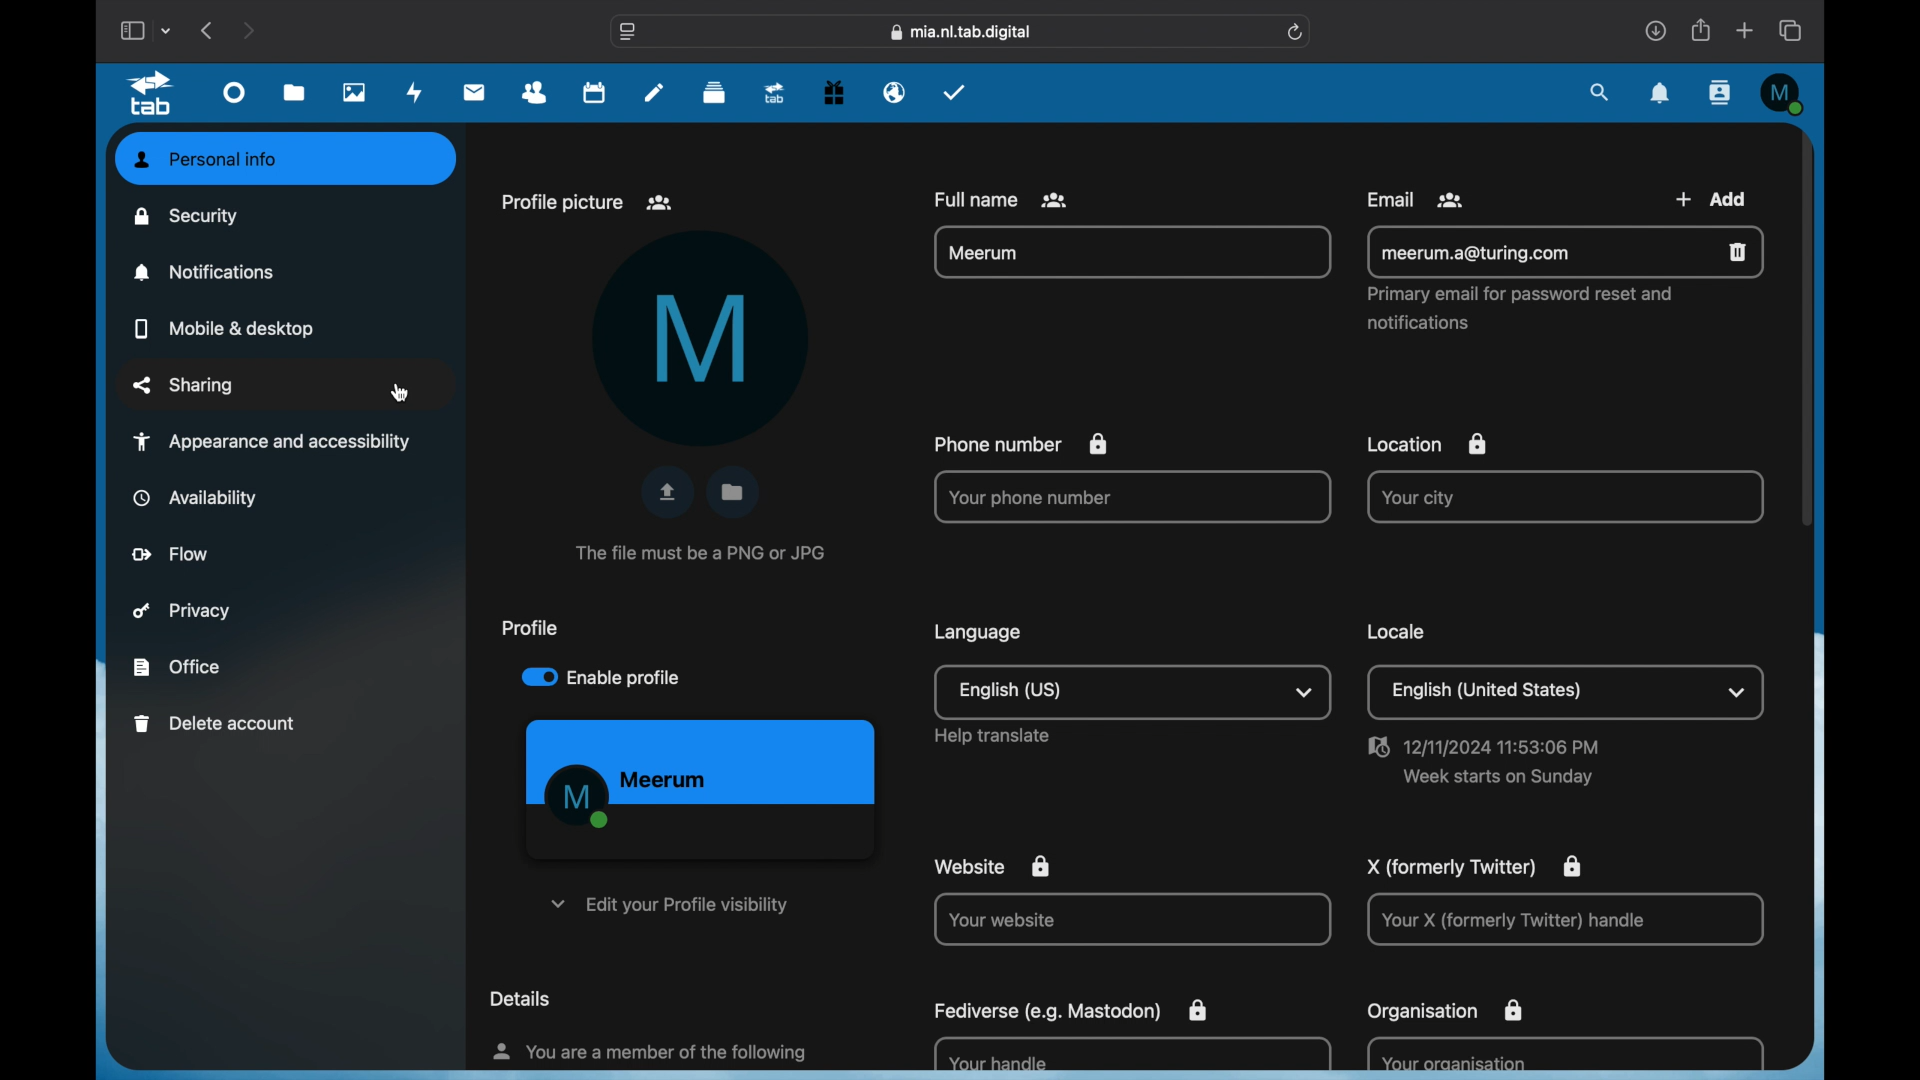 The height and width of the screenshot is (1080, 1920). What do you see at coordinates (172, 553) in the screenshot?
I see `flow` at bounding box center [172, 553].